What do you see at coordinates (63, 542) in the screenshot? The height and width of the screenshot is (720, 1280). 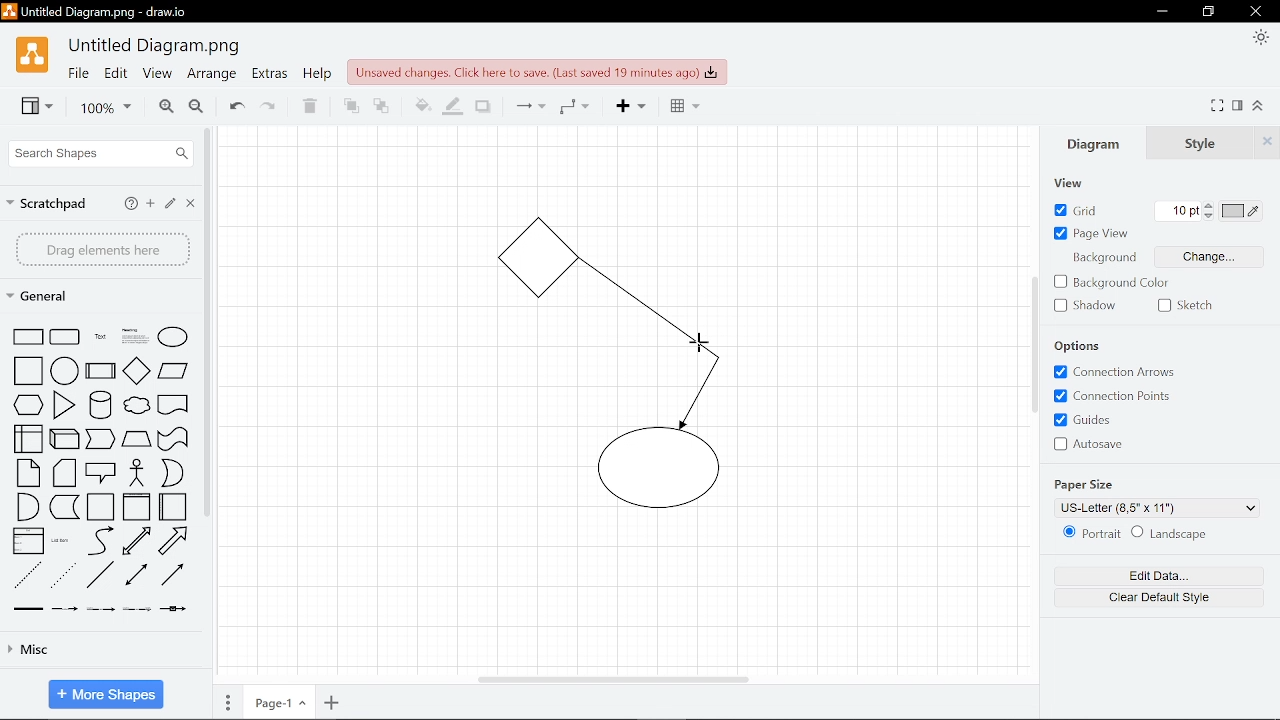 I see `shape` at bounding box center [63, 542].